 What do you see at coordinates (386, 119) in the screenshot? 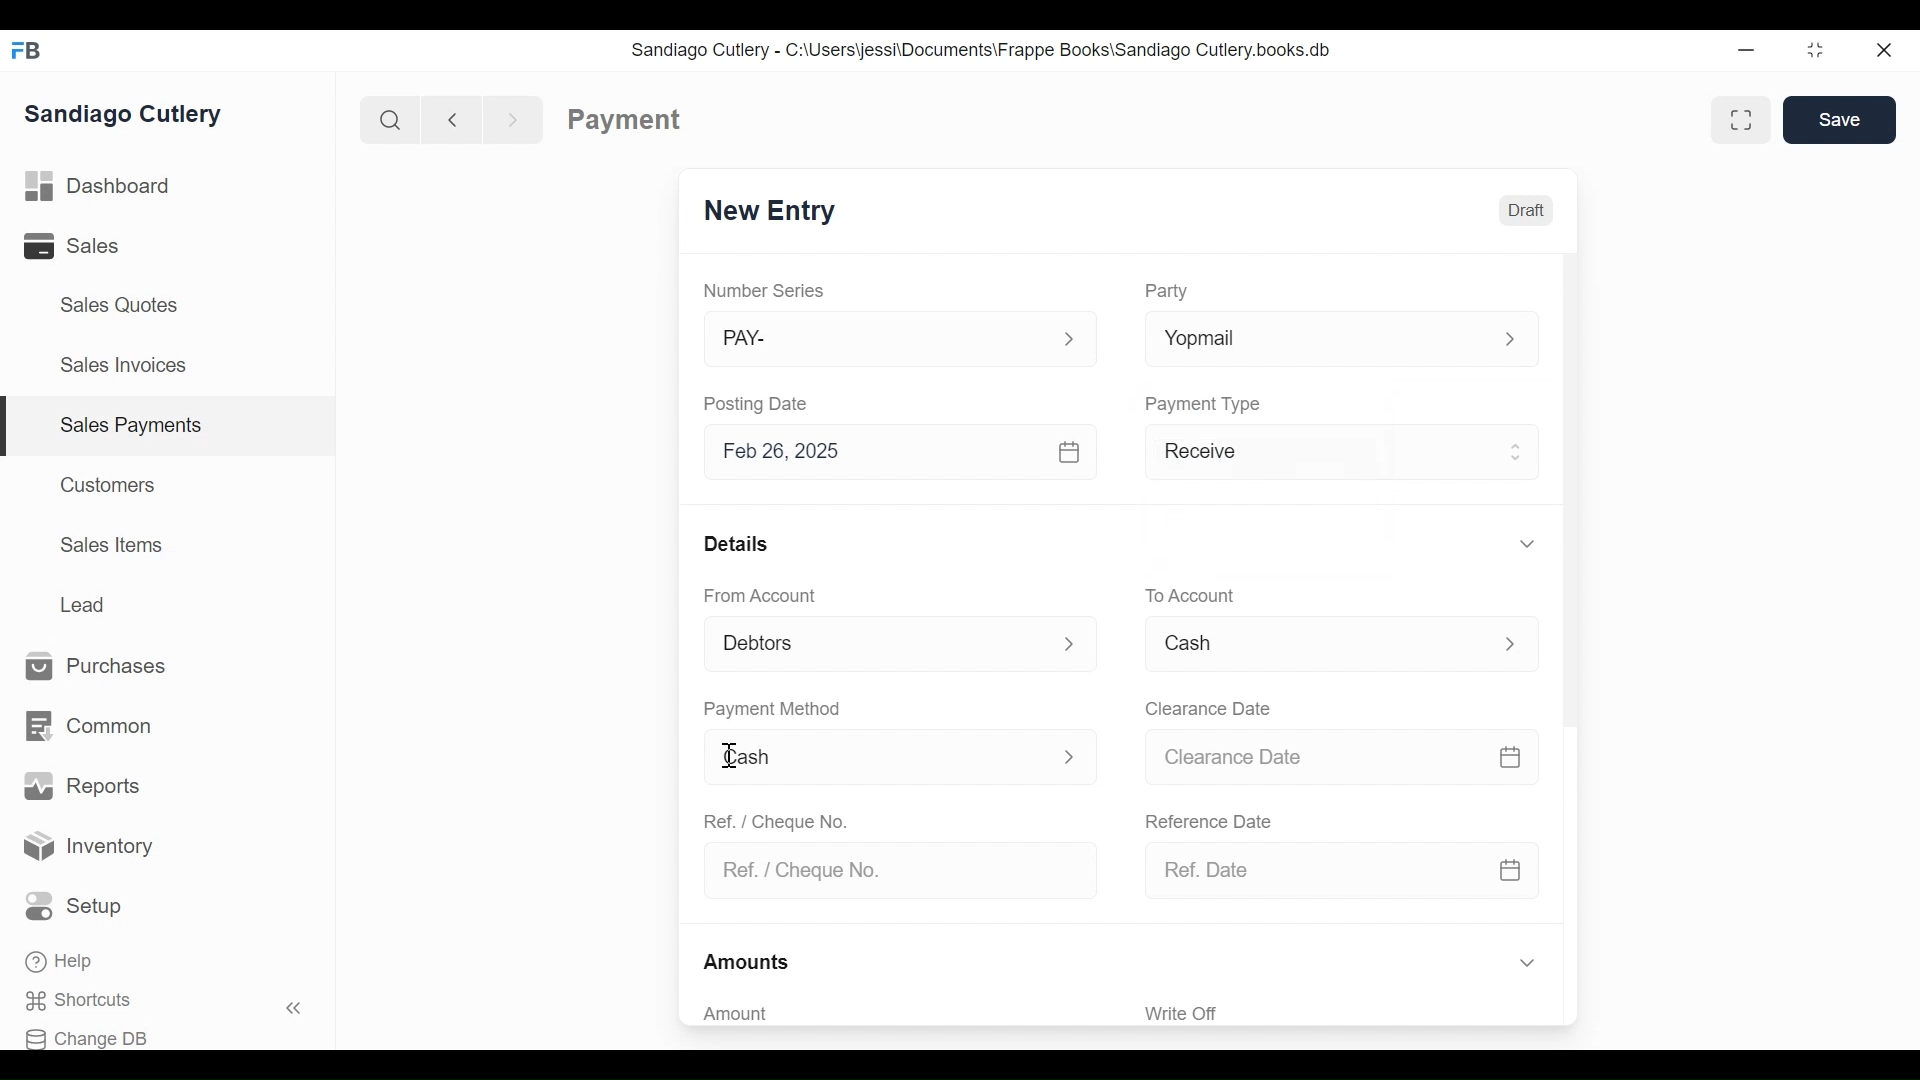
I see `Search` at bounding box center [386, 119].